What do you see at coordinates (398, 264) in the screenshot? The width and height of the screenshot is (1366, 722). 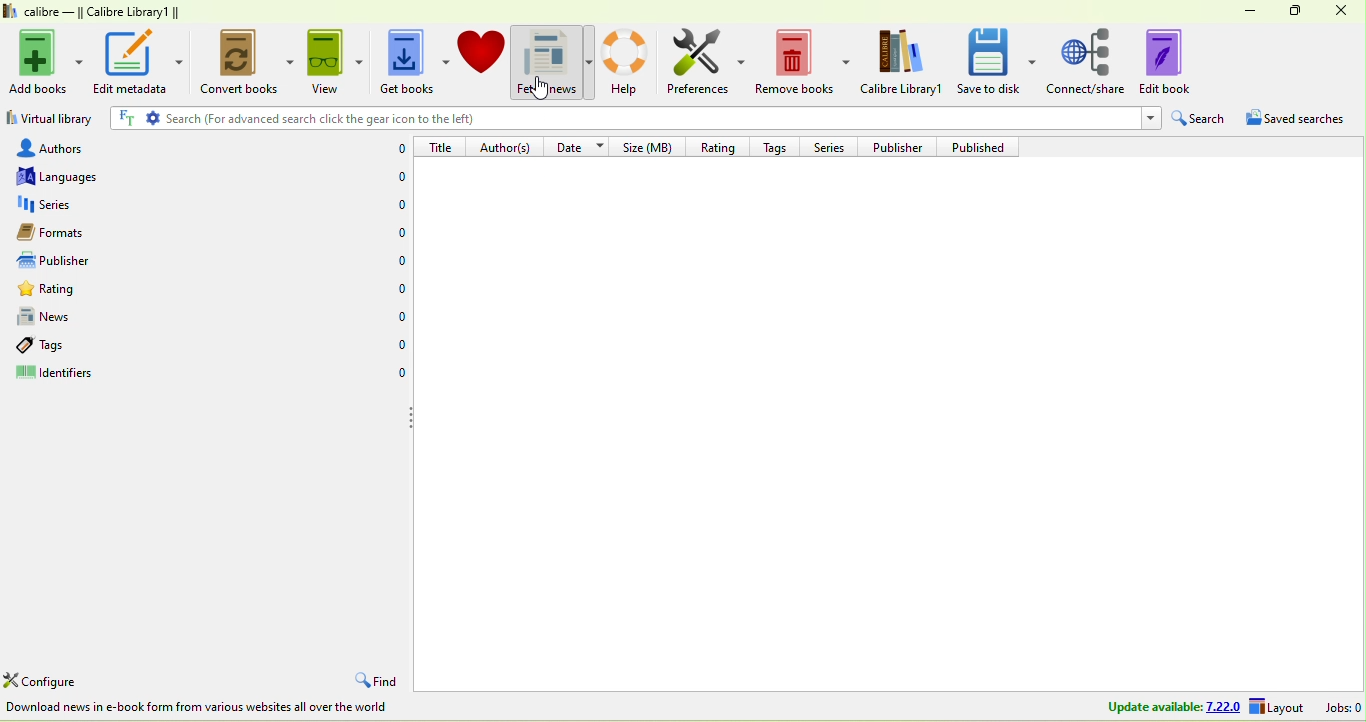 I see `0` at bounding box center [398, 264].